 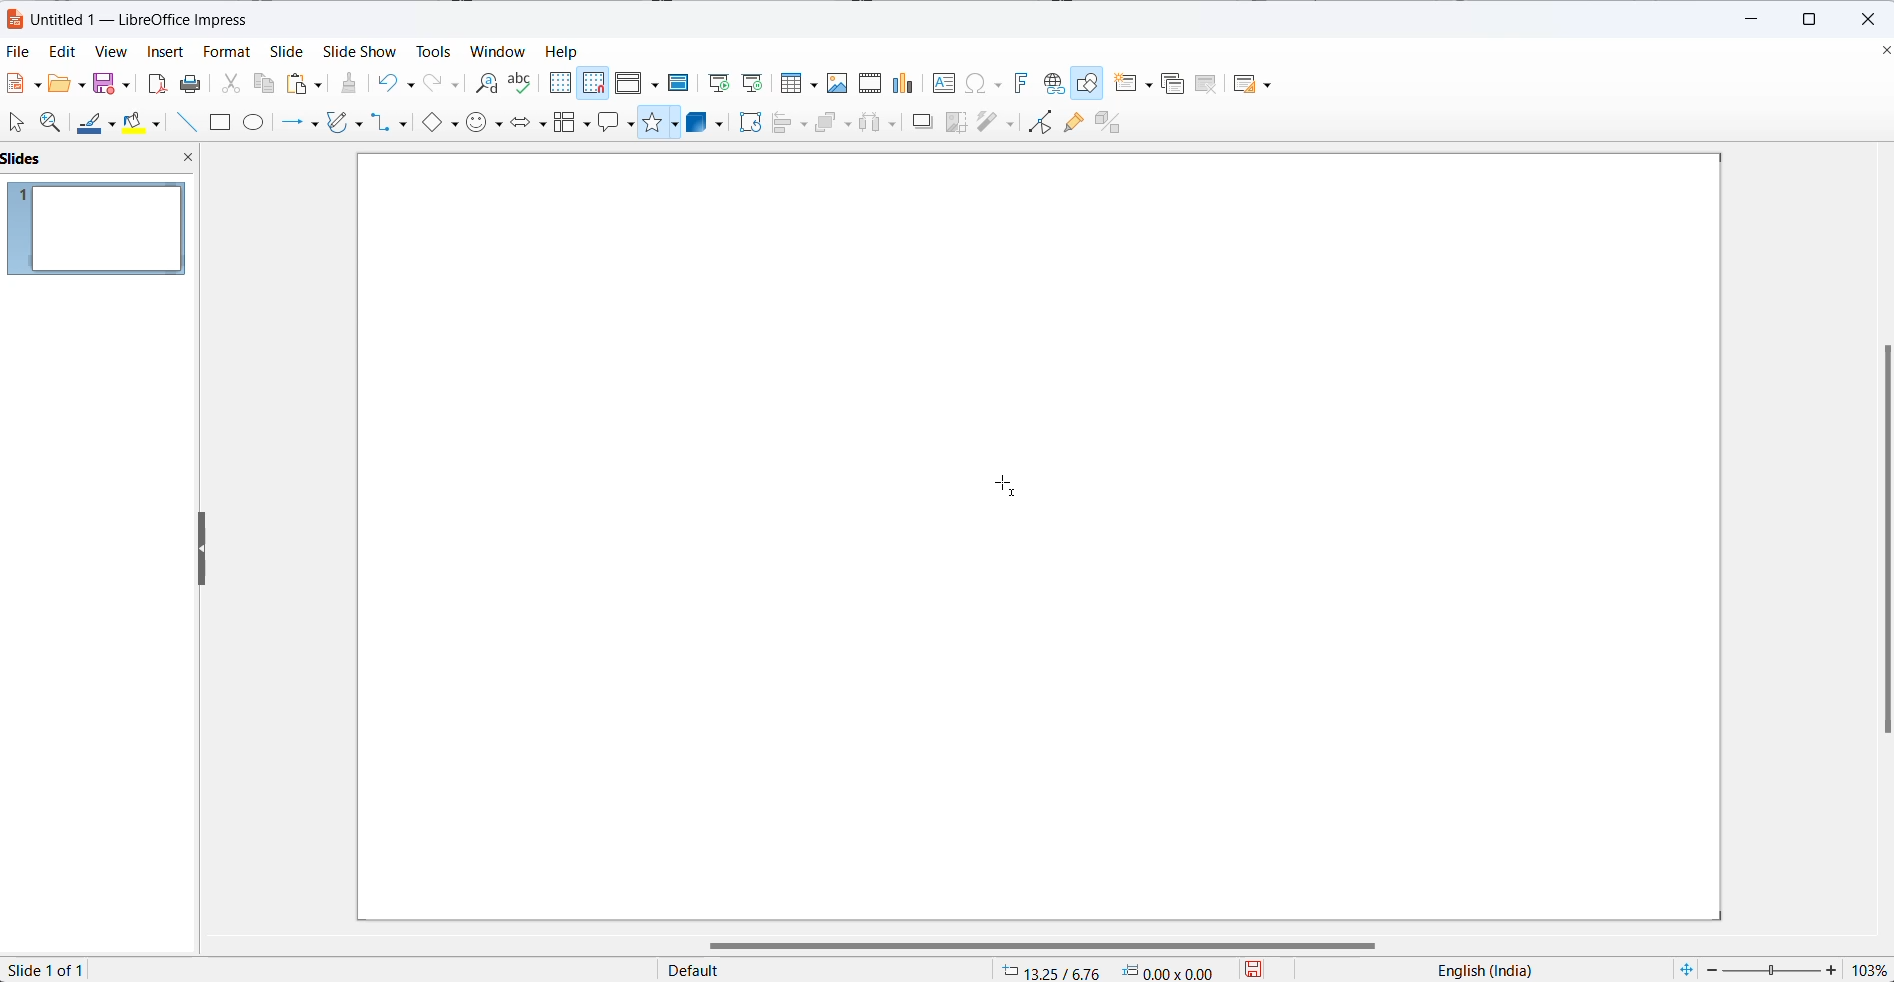 I want to click on show gluepoint function, so click(x=1073, y=123).